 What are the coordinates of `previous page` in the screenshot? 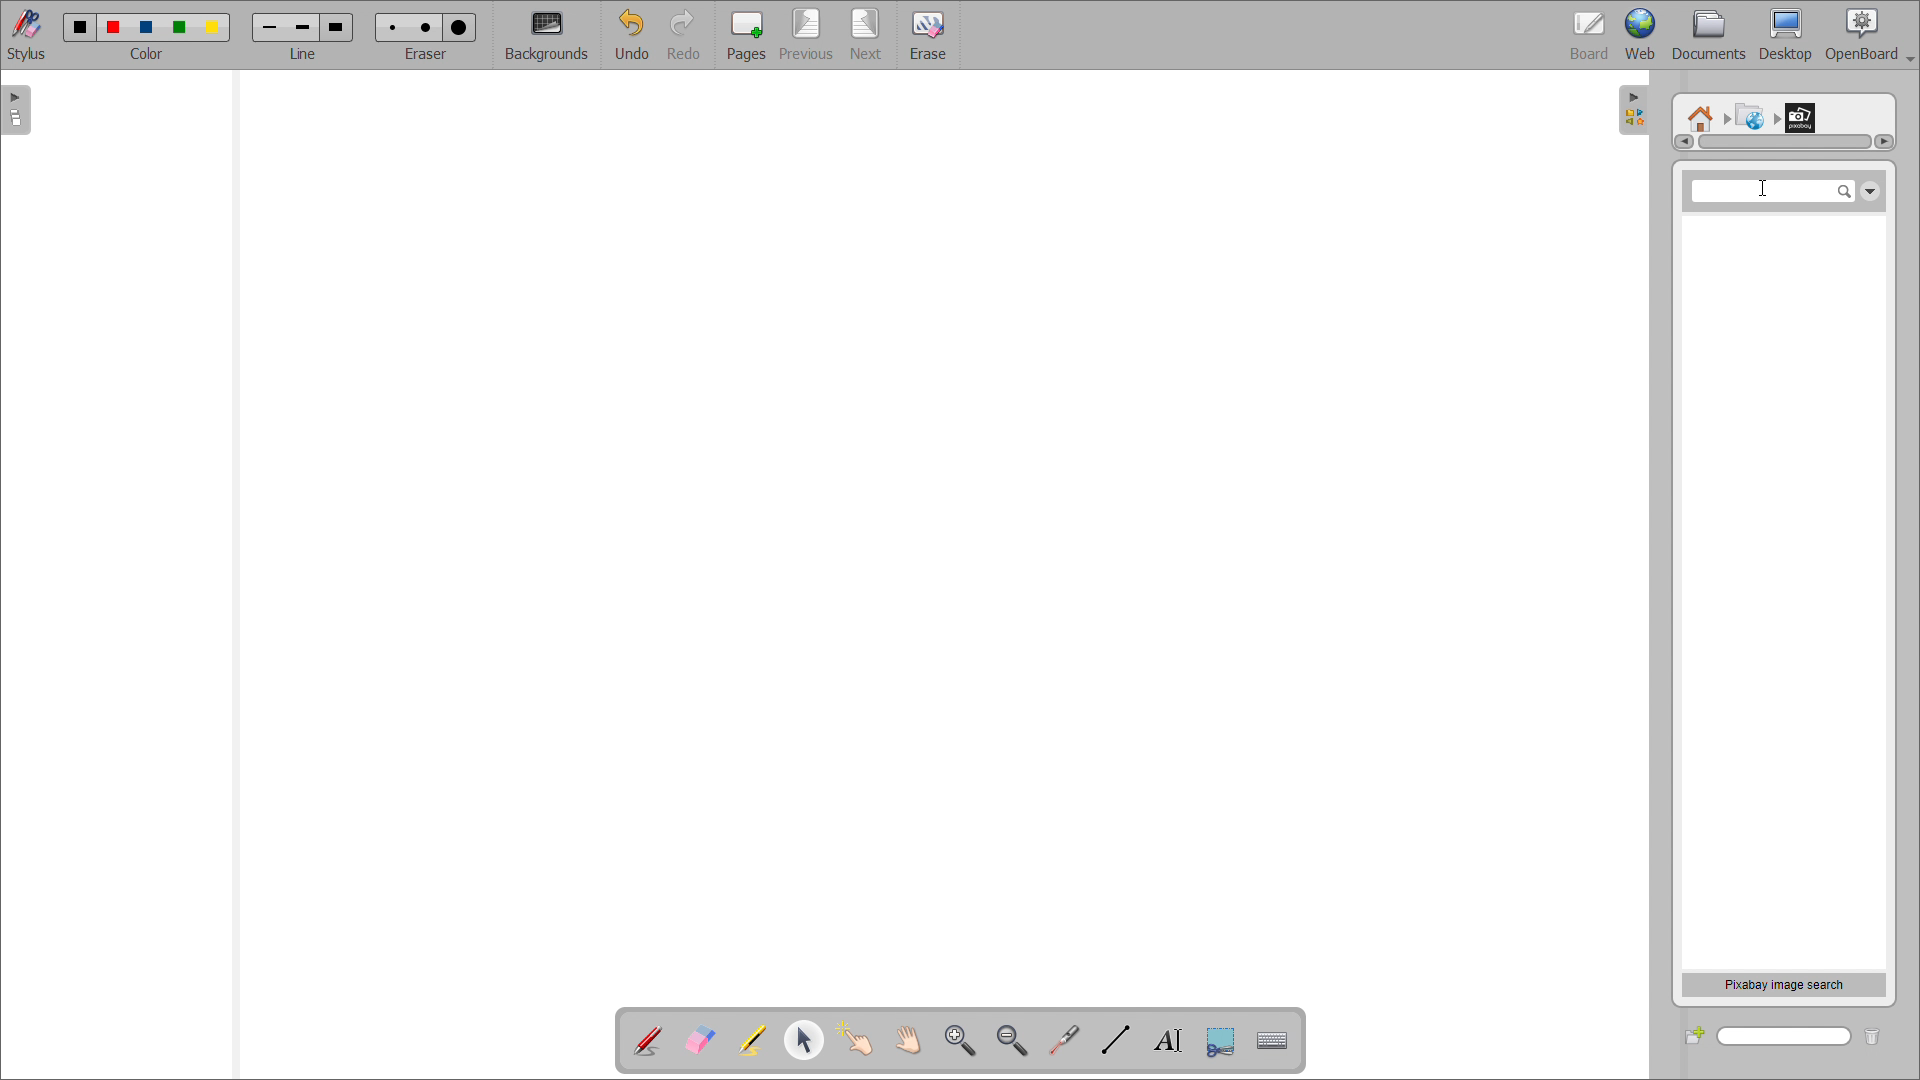 It's located at (806, 34).